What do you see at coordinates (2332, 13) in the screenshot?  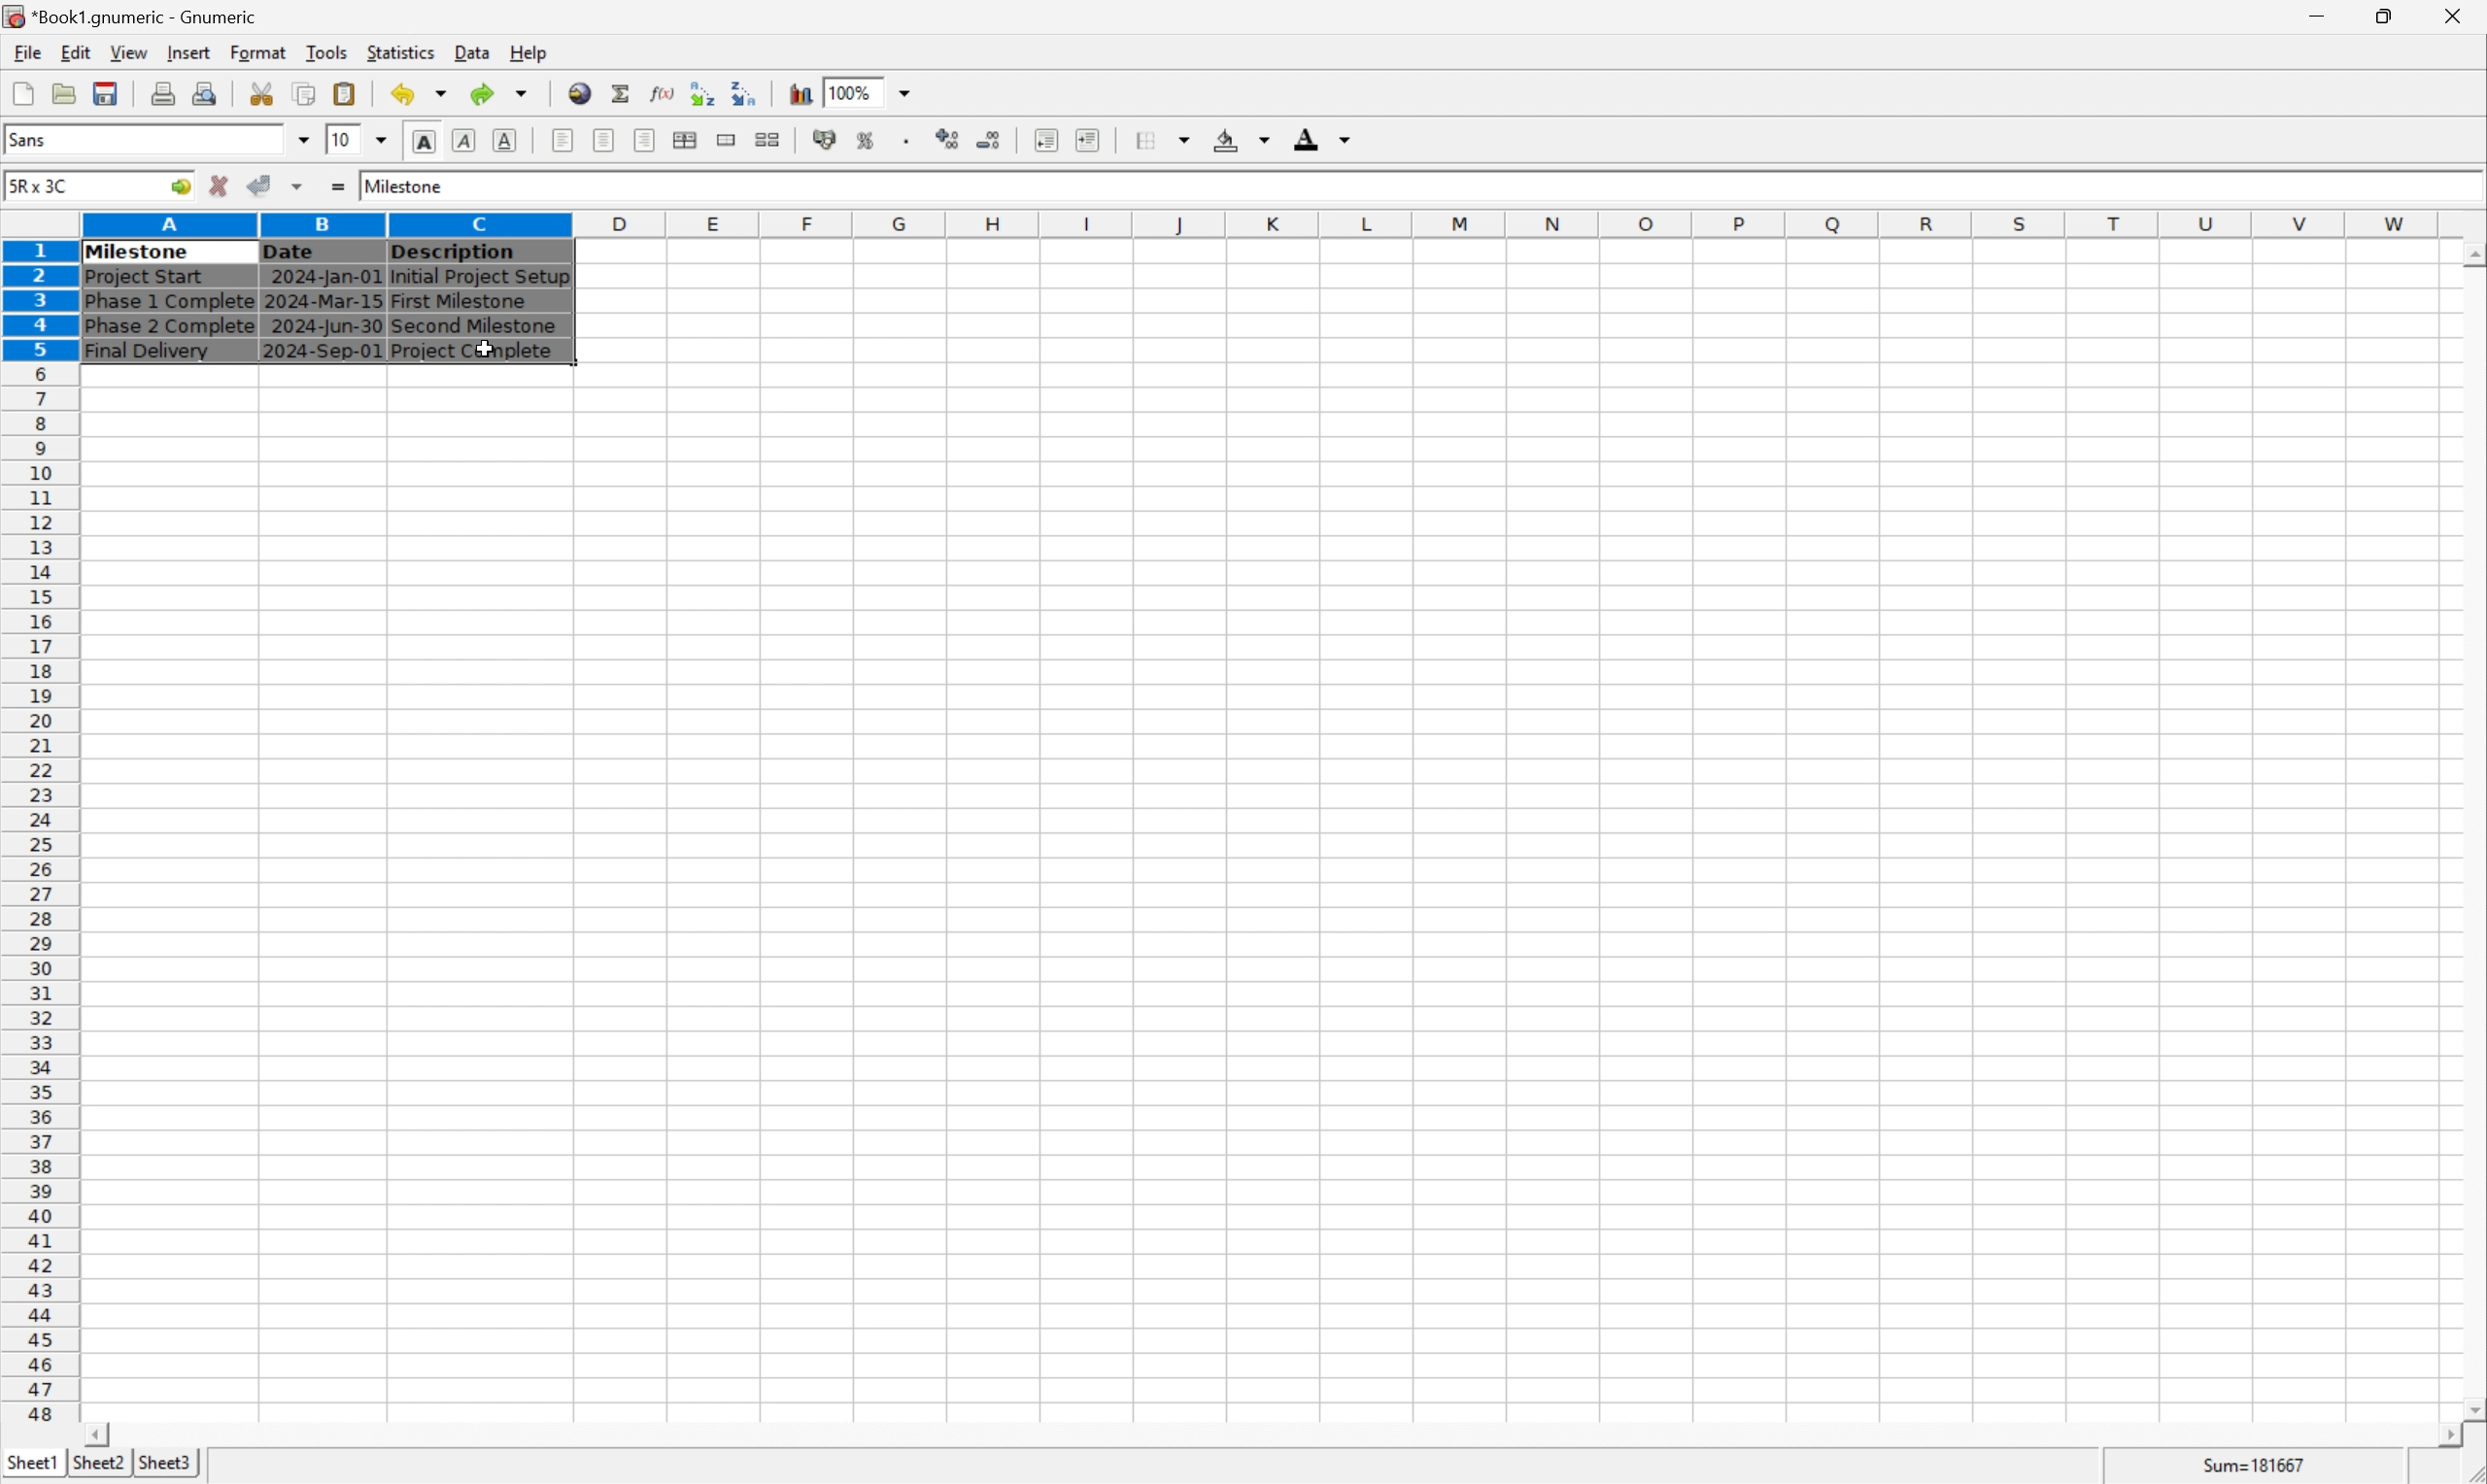 I see `minimize` at bounding box center [2332, 13].